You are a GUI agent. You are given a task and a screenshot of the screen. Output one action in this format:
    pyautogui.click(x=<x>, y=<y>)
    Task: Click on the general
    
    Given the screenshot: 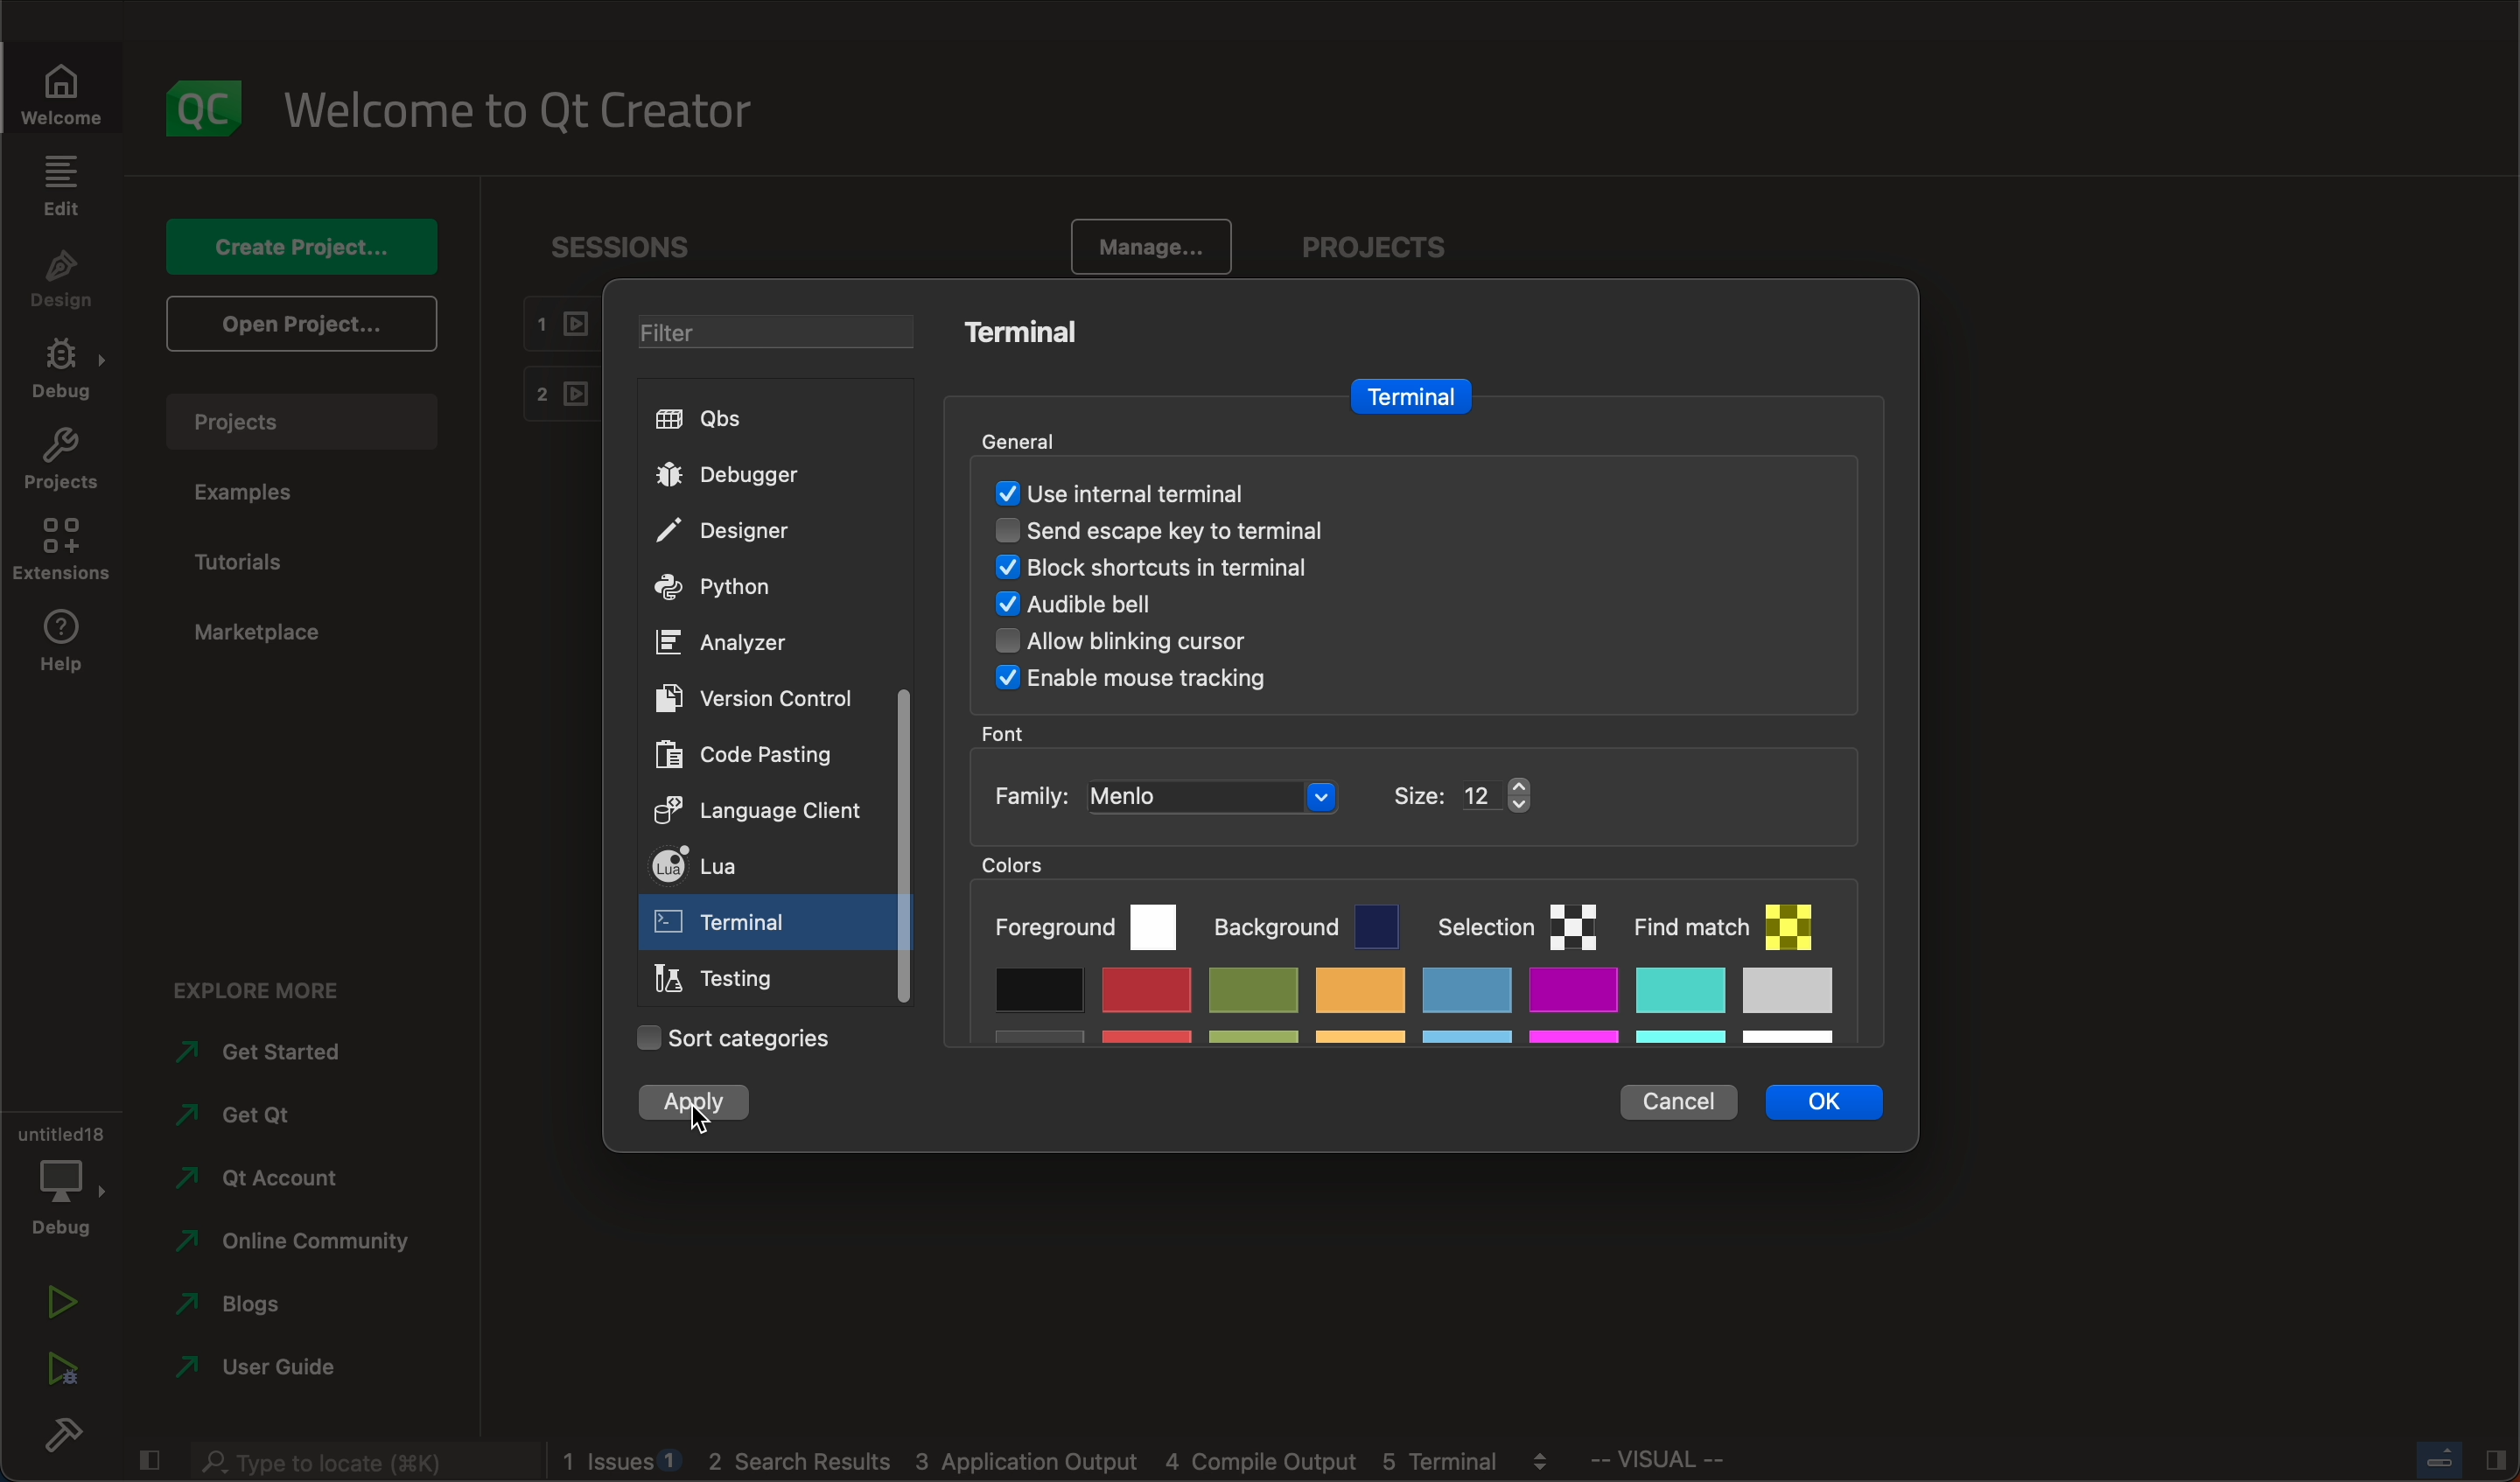 What is the action you would take?
    pyautogui.click(x=1035, y=432)
    